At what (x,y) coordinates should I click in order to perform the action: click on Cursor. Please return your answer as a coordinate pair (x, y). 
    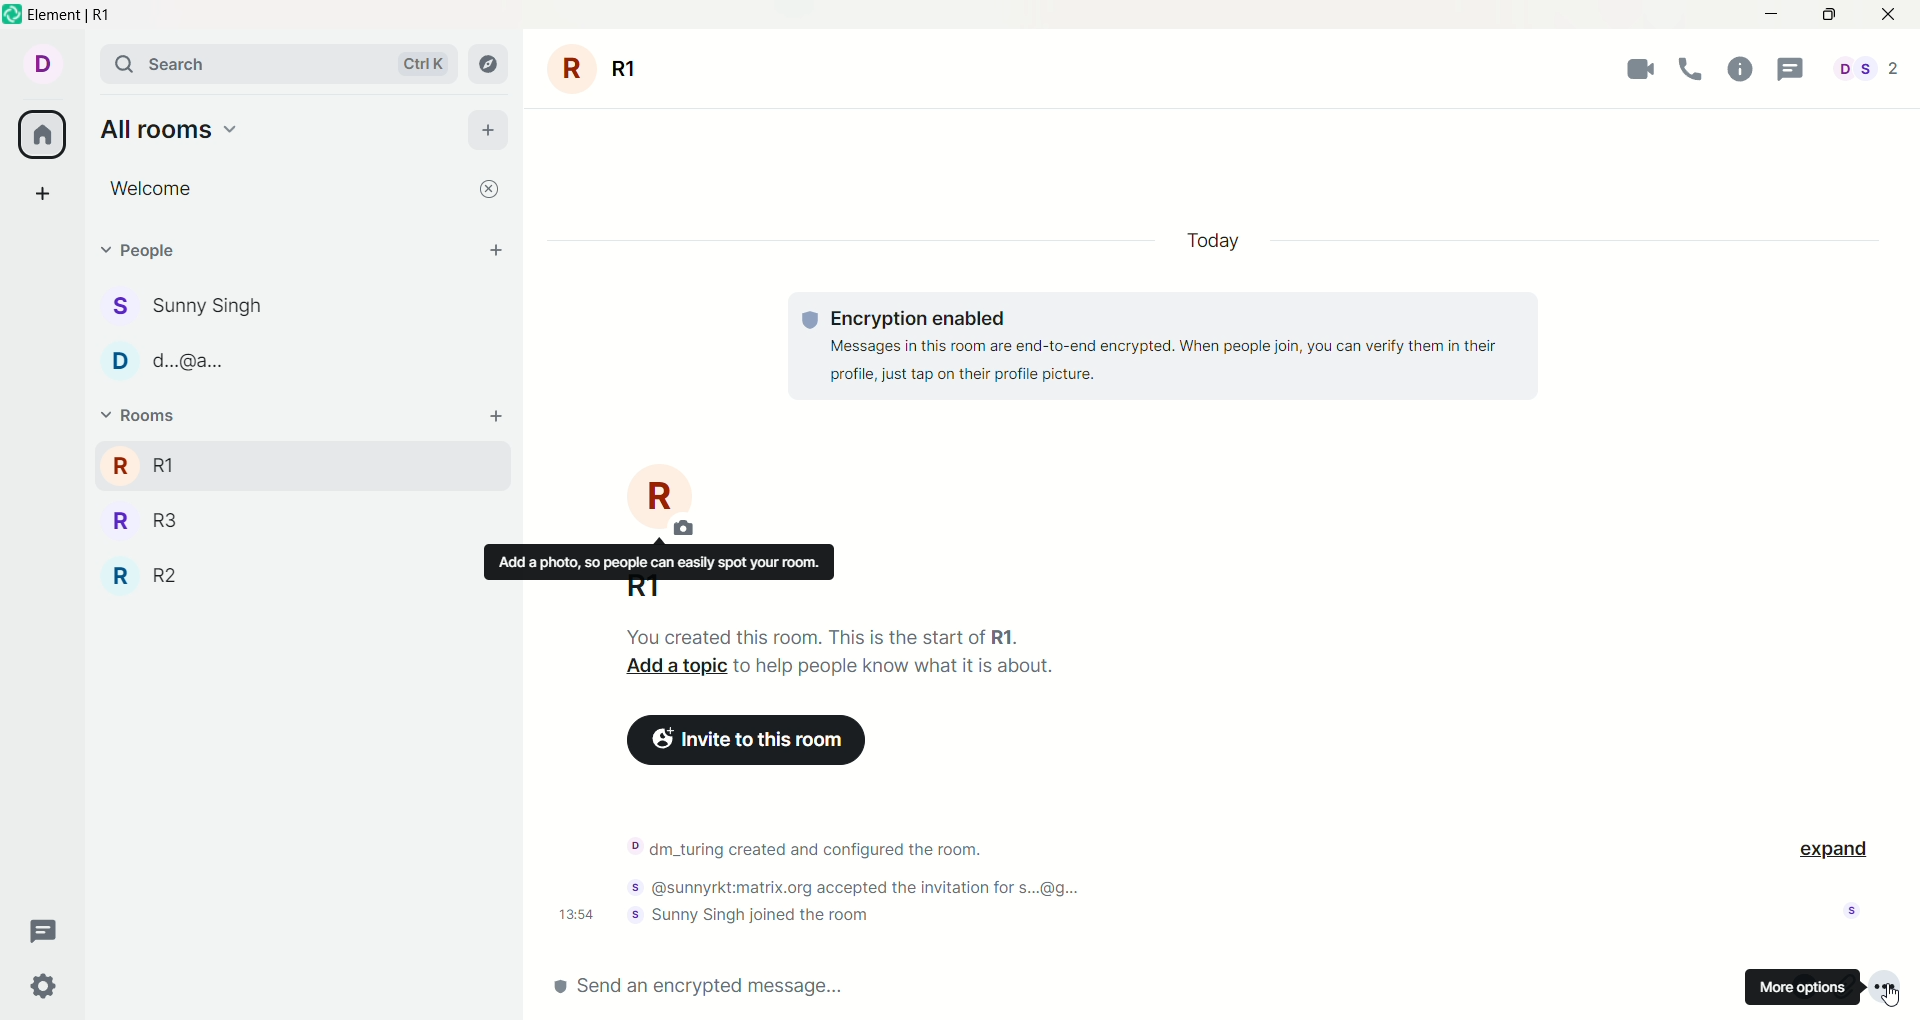
    Looking at the image, I should click on (1890, 995).